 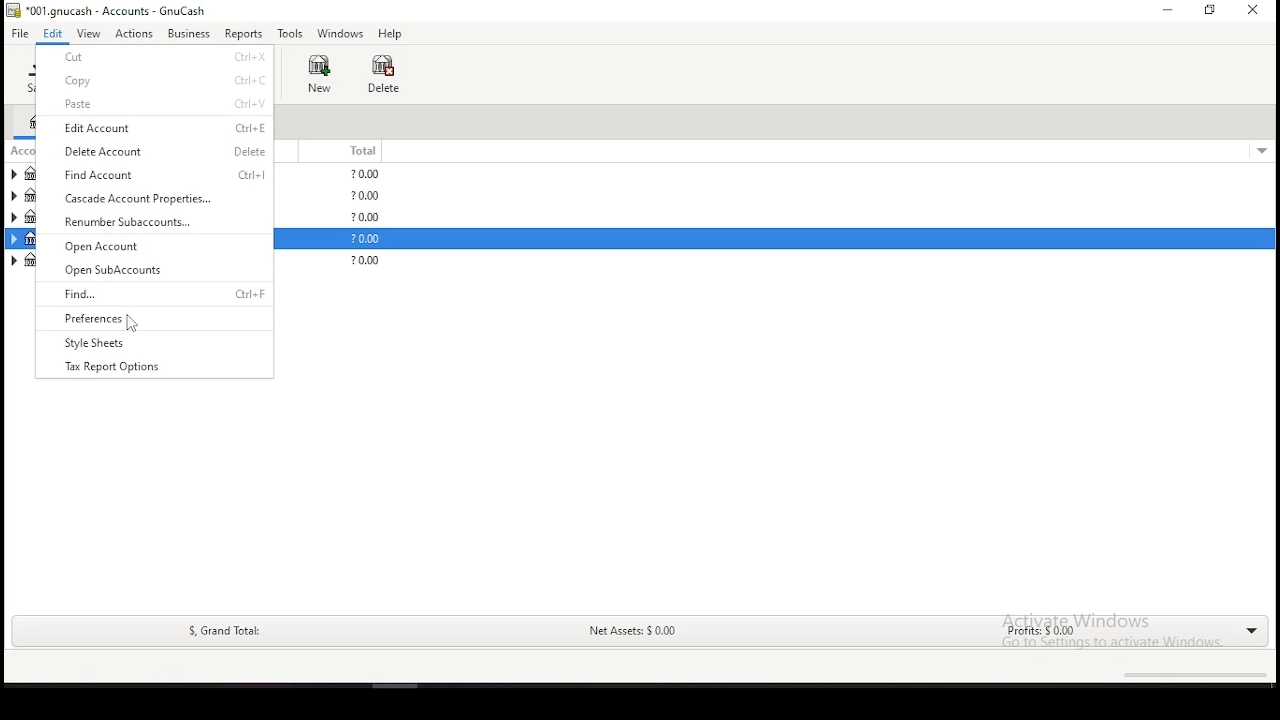 I want to click on total, so click(x=354, y=151).